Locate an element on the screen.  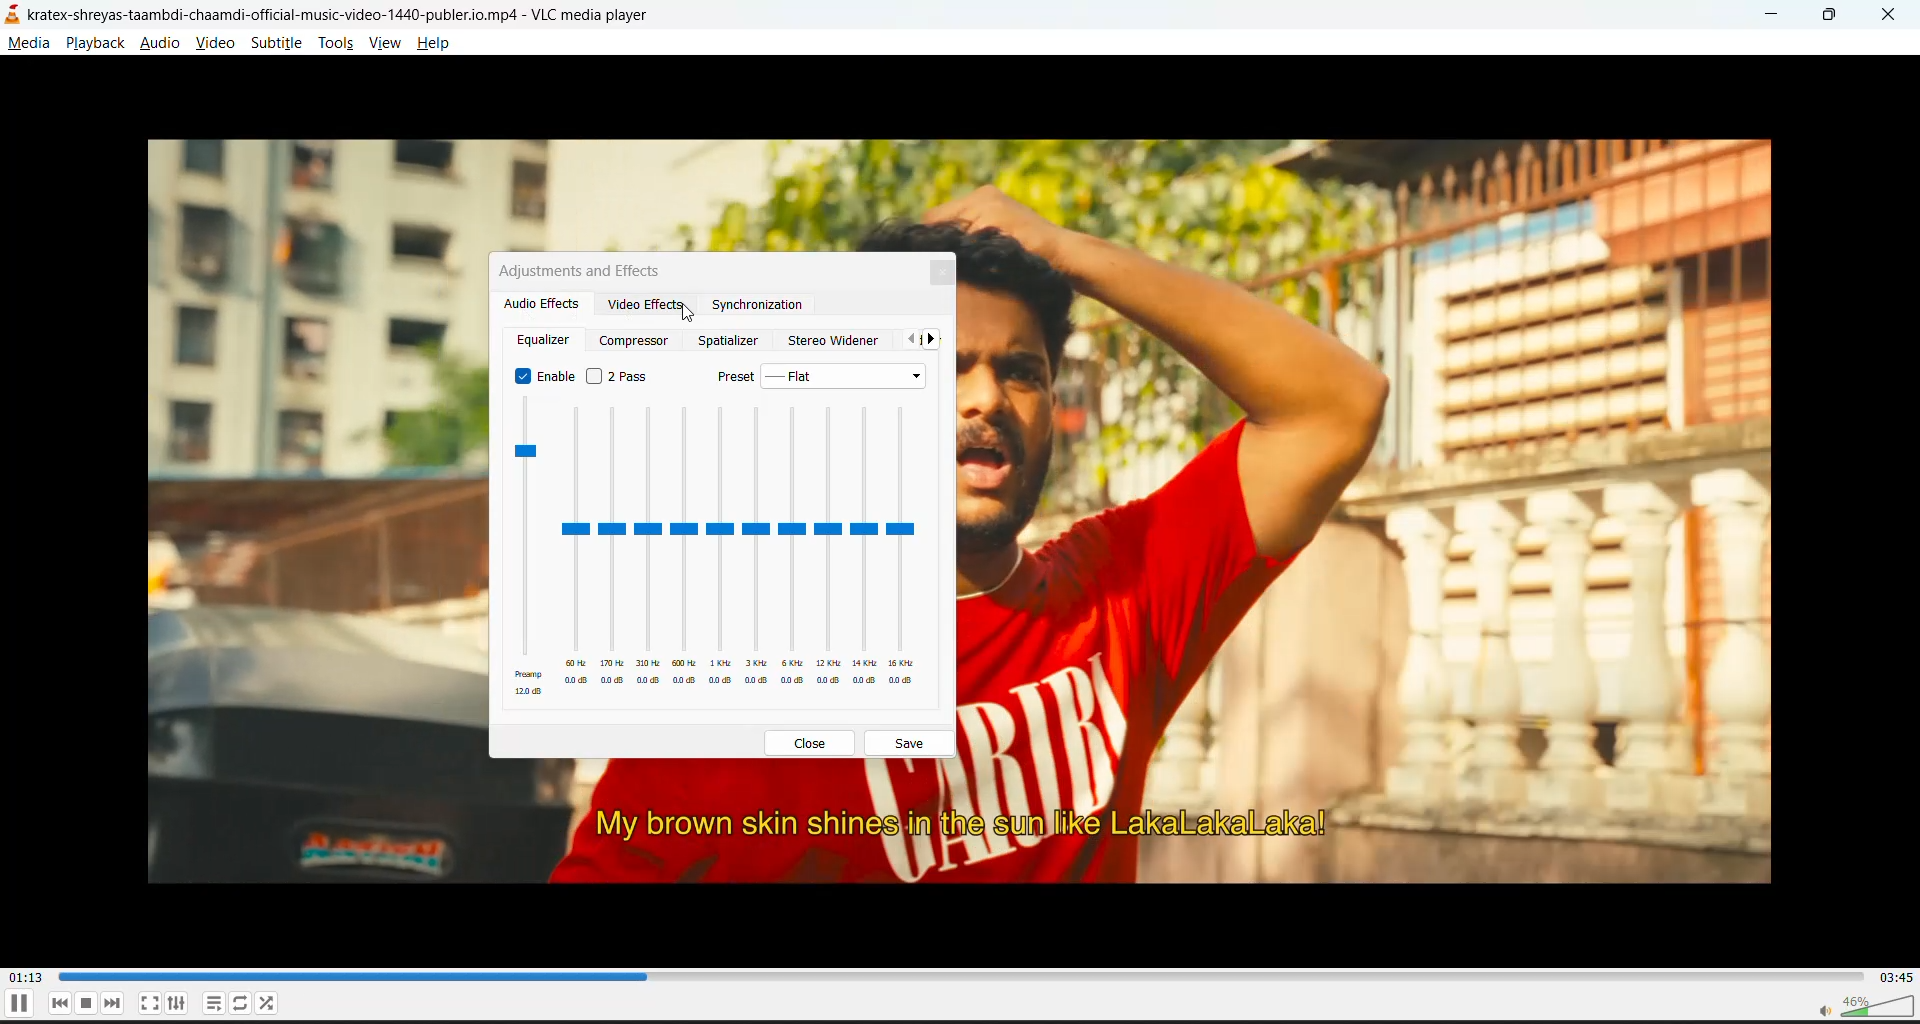
audio effects is located at coordinates (541, 304).